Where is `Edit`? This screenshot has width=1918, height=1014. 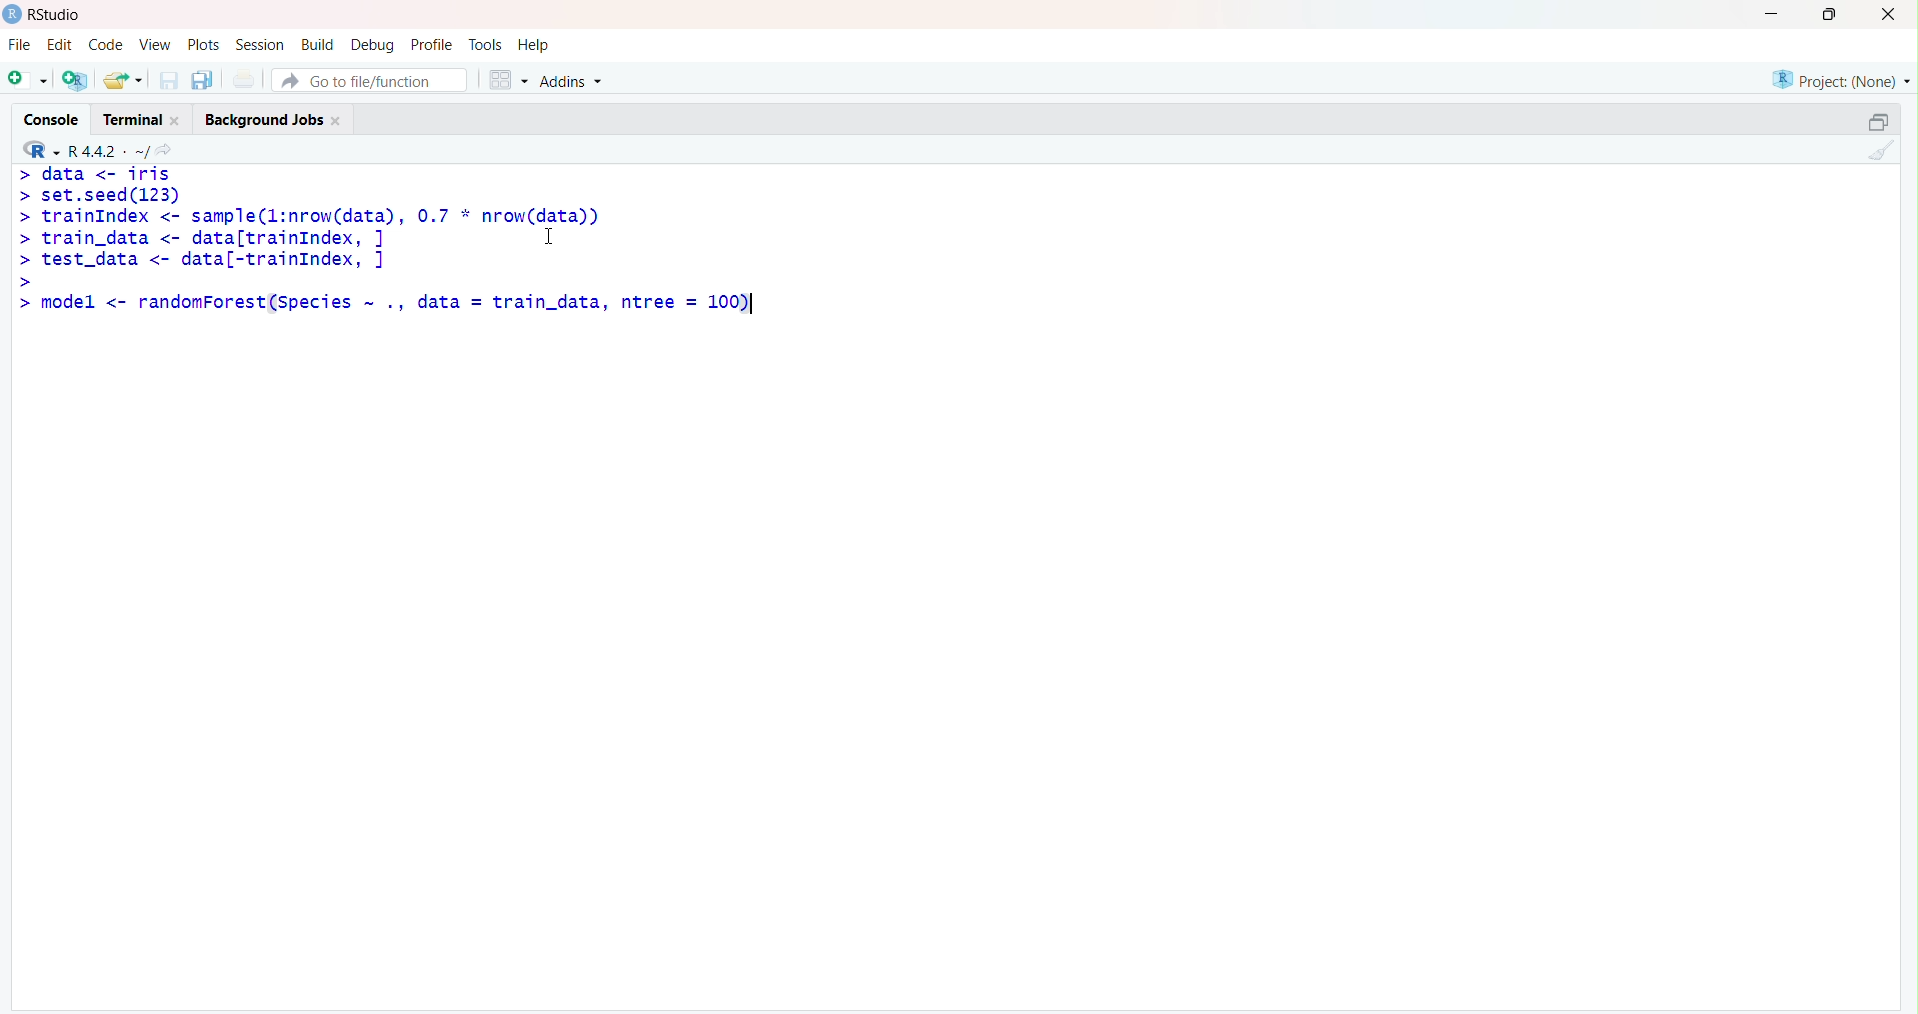 Edit is located at coordinates (60, 42).